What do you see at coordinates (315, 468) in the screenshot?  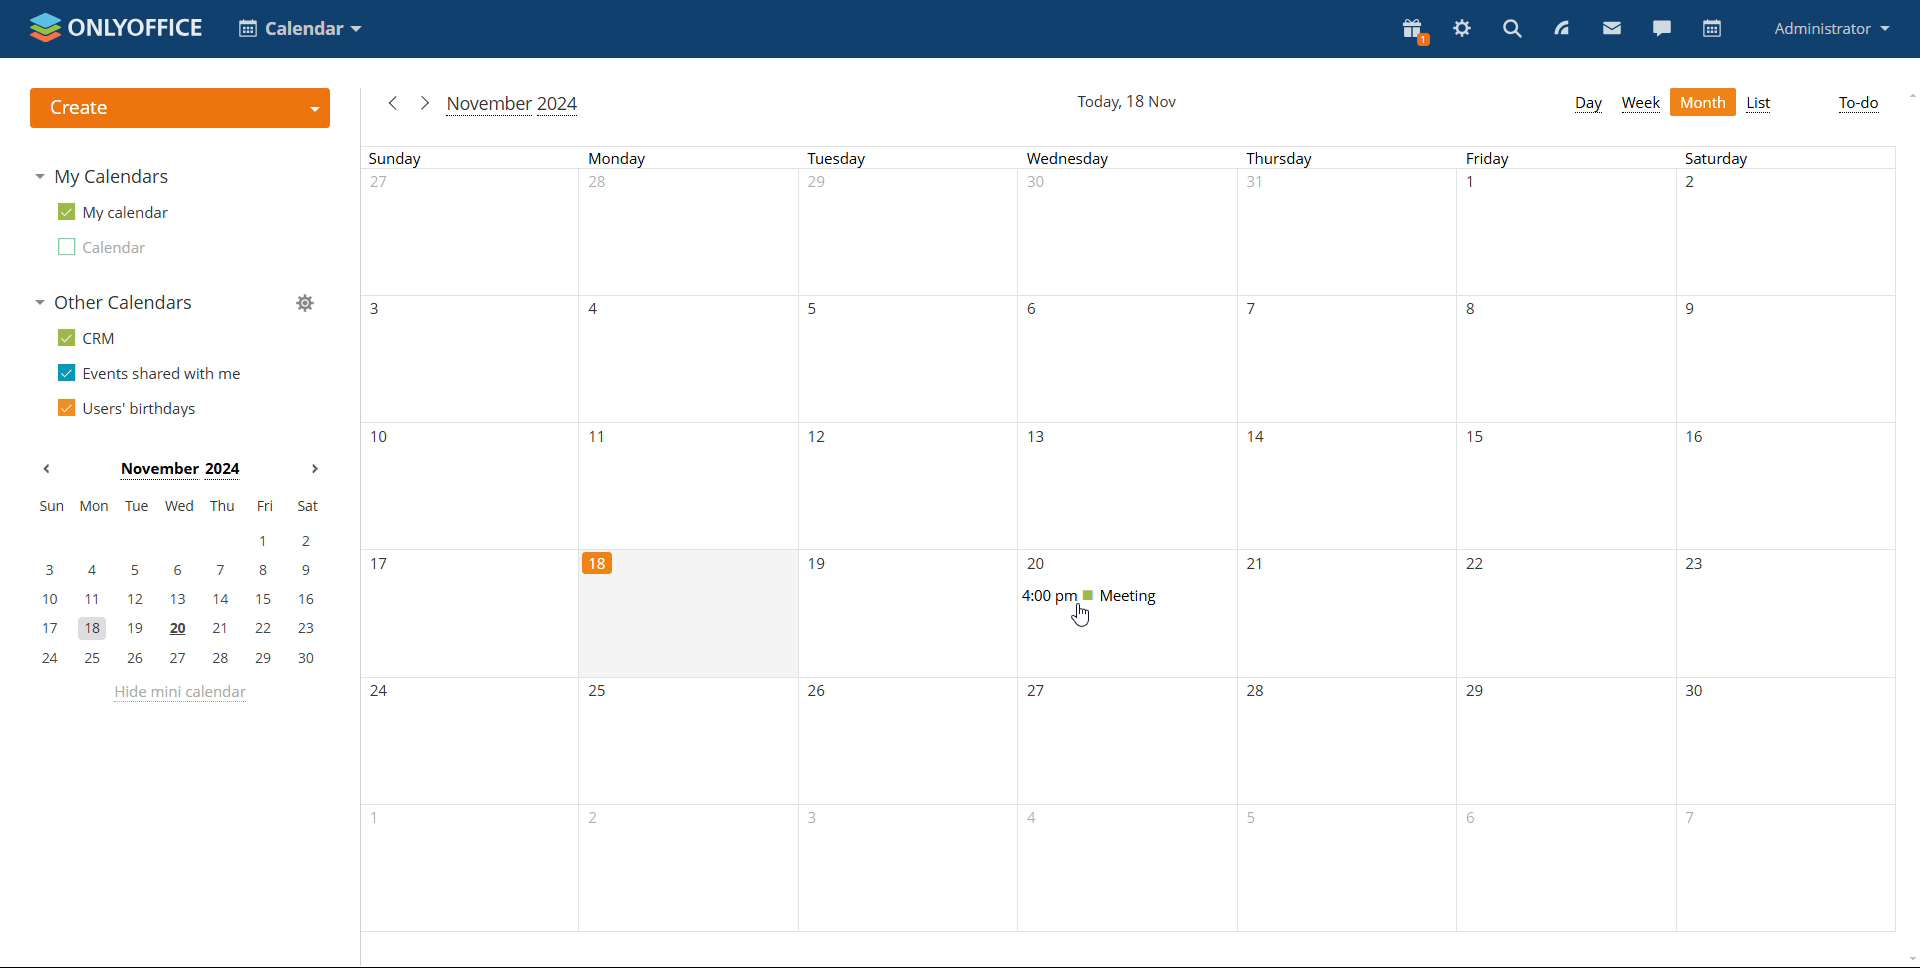 I see `next month` at bounding box center [315, 468].